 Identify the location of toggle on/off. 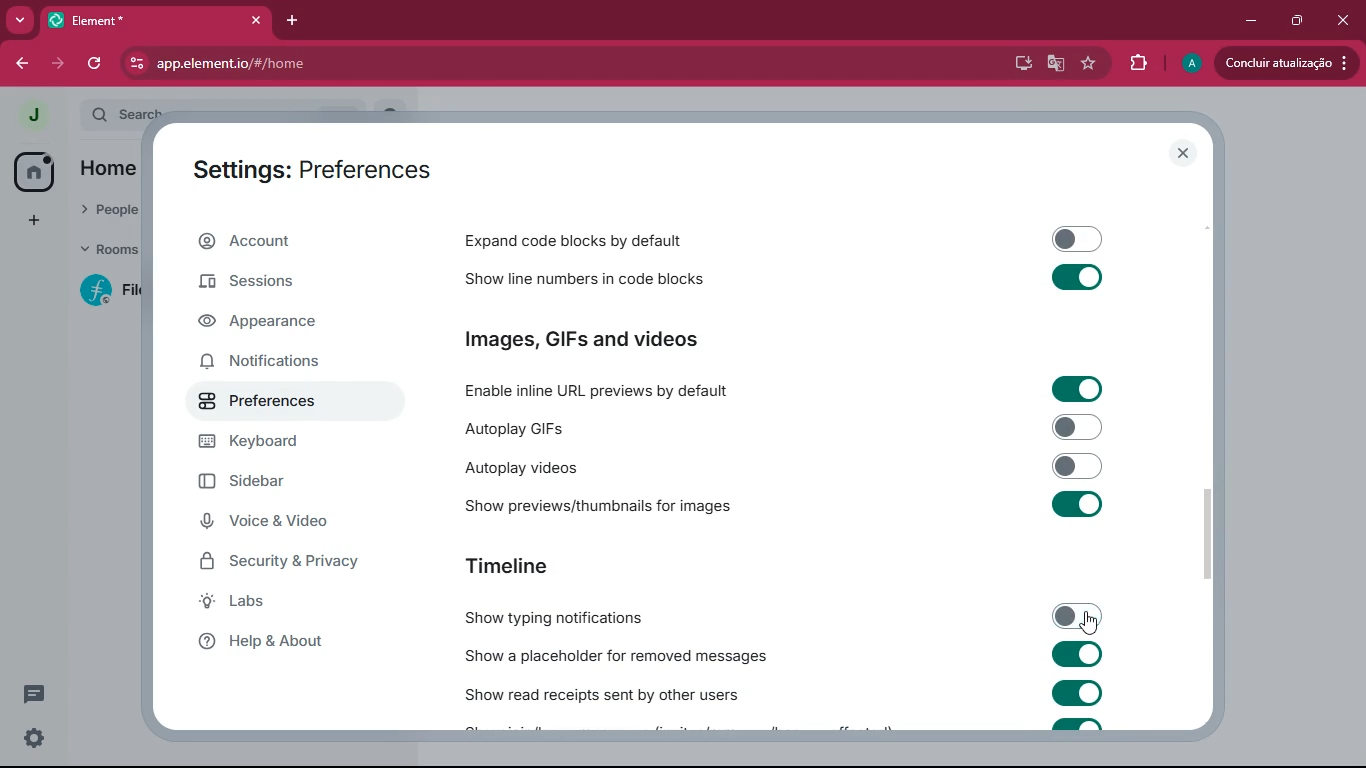
(1078, 389).